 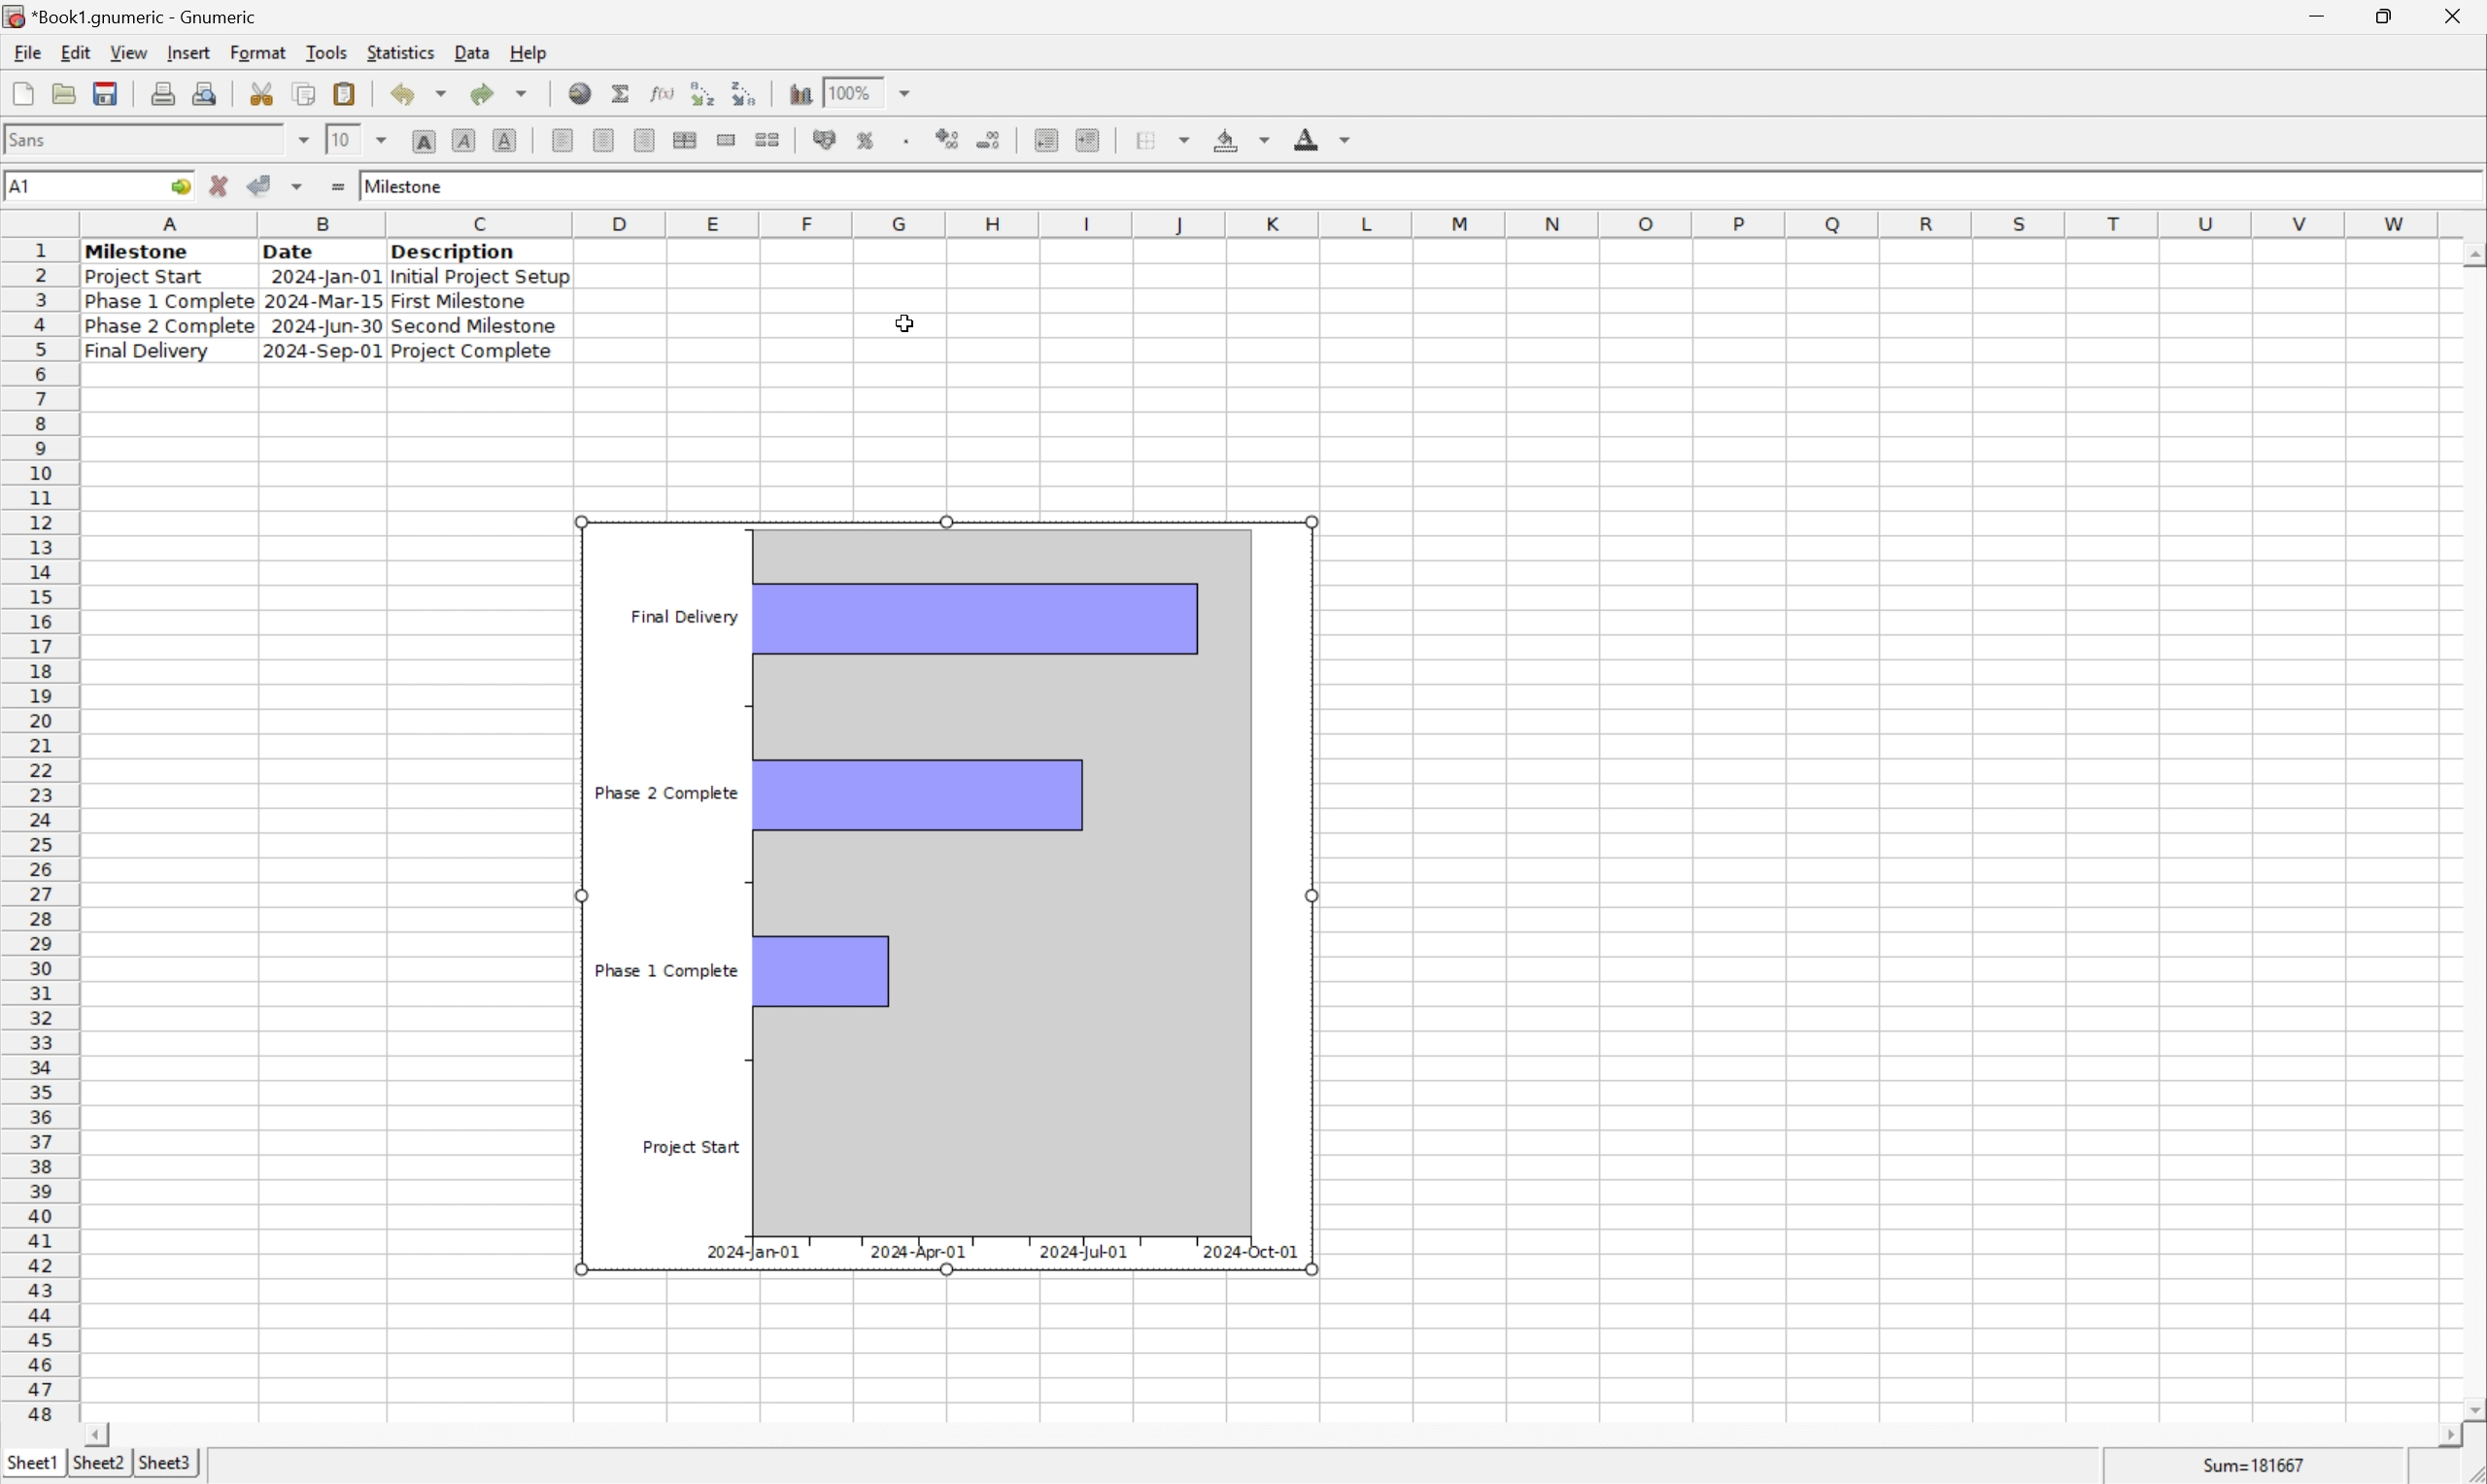 What do you see at coordinates (746, 92) in the screenshot?
I see `Sort the selected region in descending order based on the first column selected` at bounding box center [746, 92].